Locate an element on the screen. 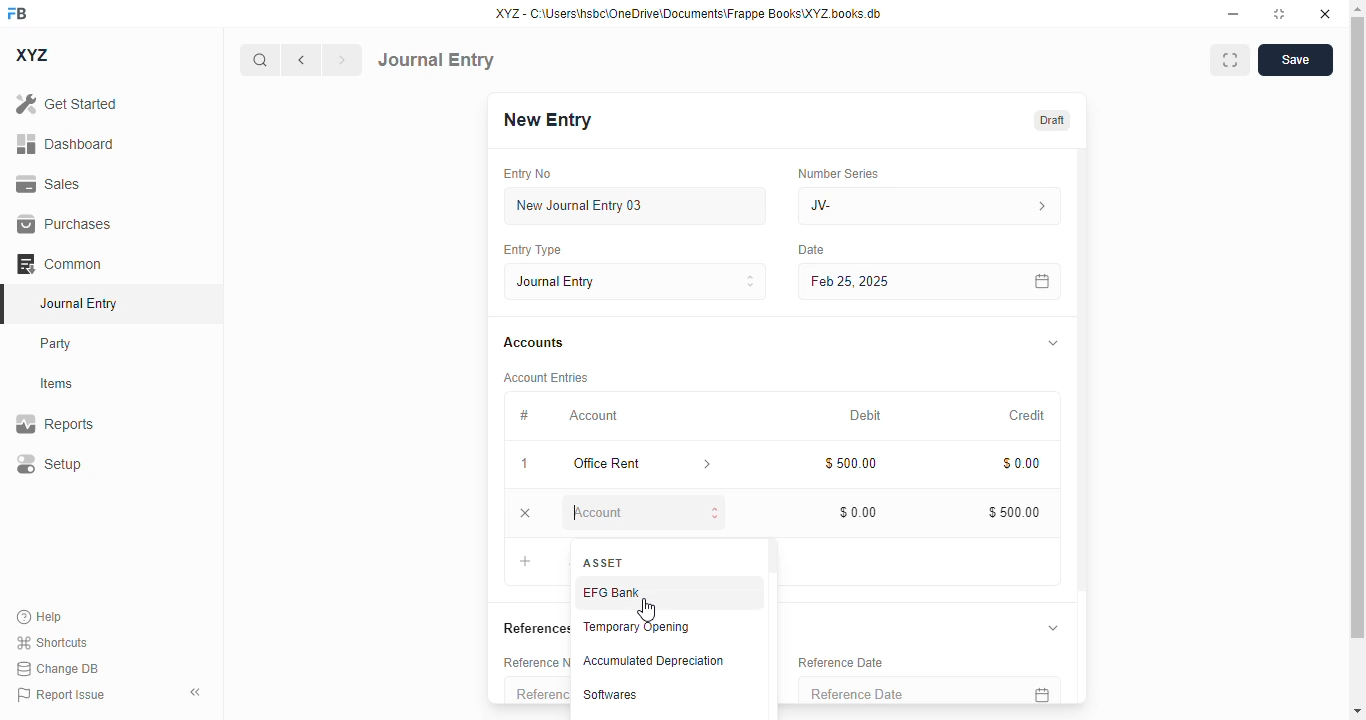  softwares is located at coordinates (612, 695).